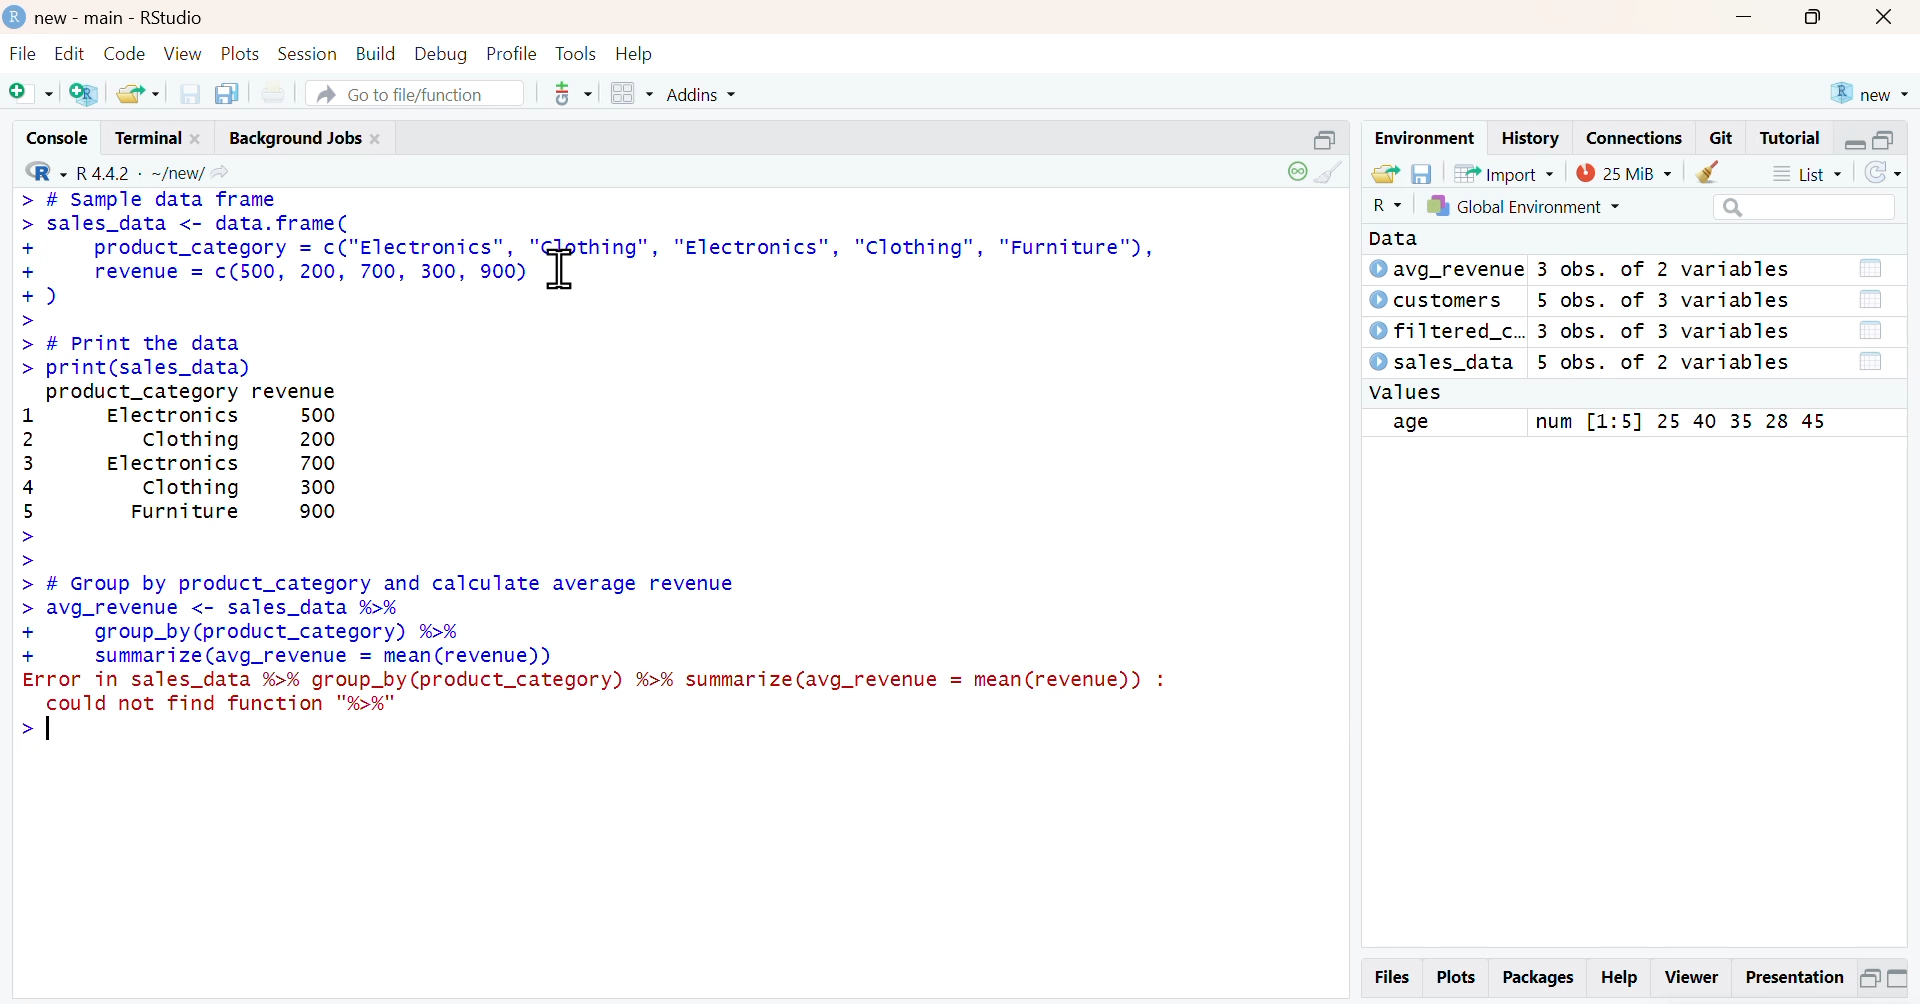  I want to click on Connections, so click(1636, 138).